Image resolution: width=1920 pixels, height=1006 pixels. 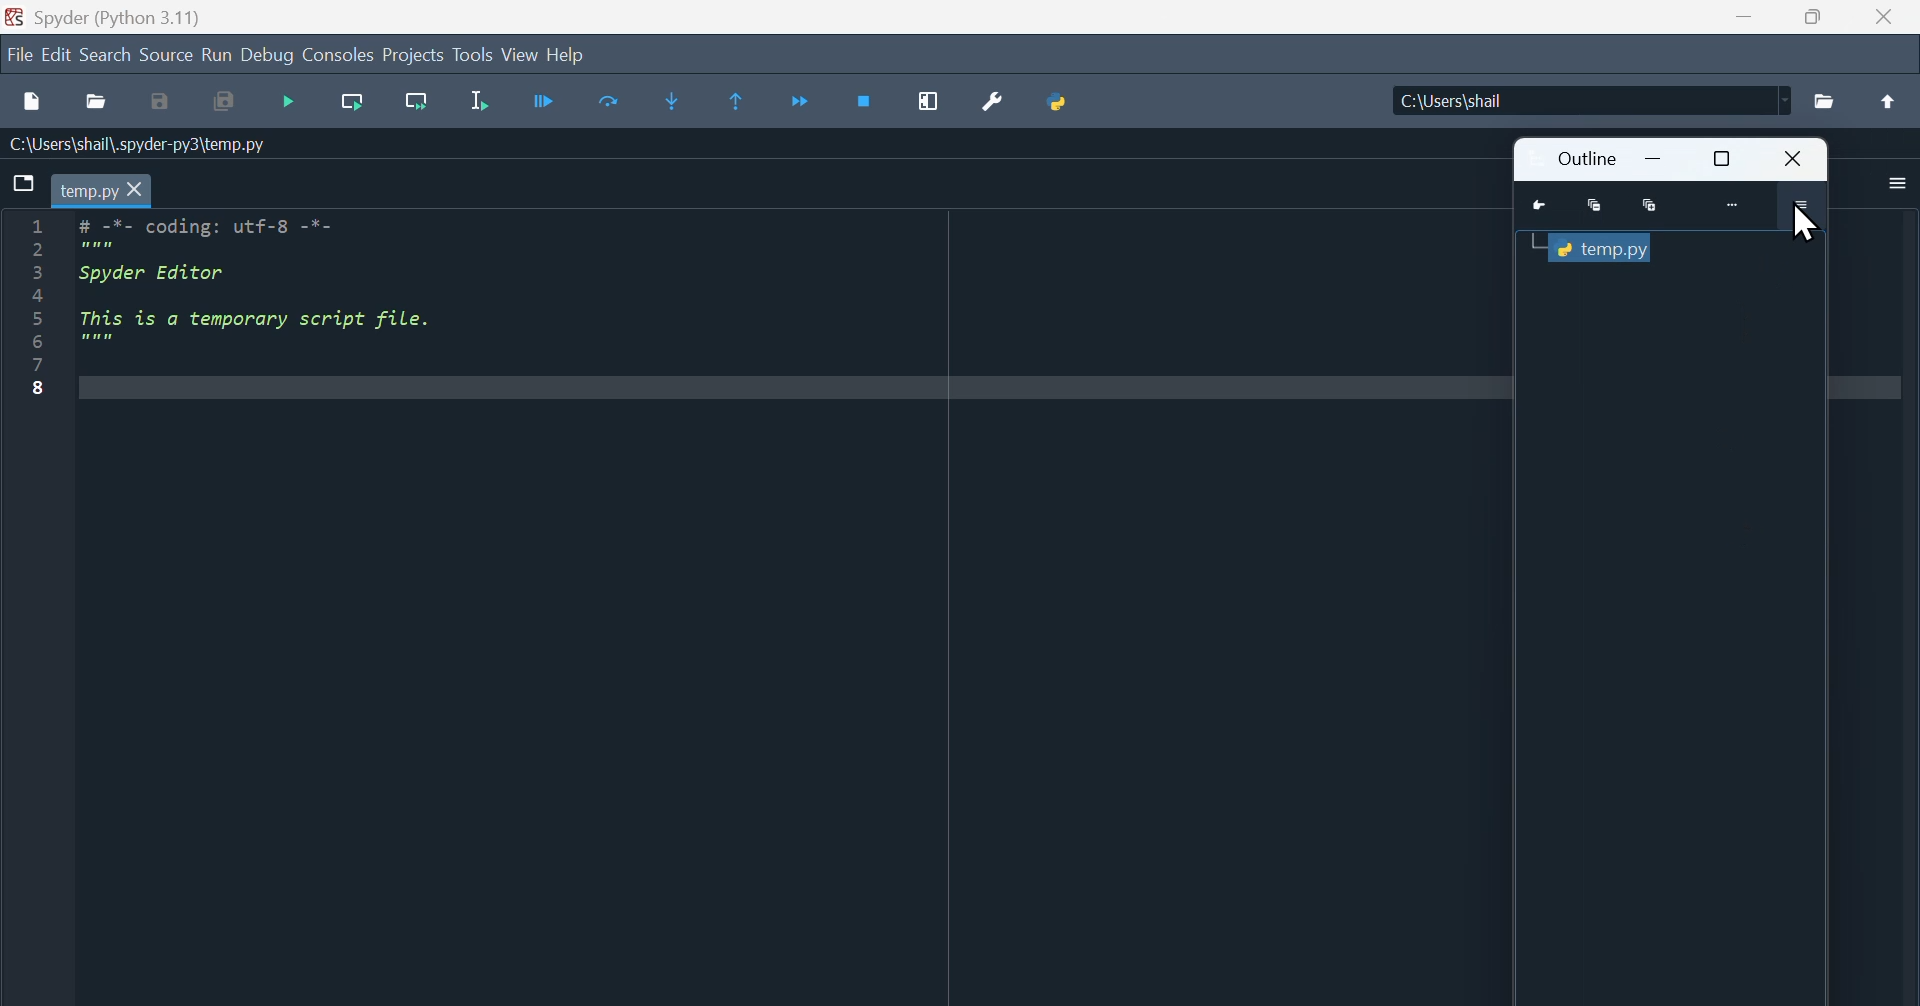 What do you see at coordinates (1539, 206) in the screenshot?
I see `Go to` at bounding box center [1539, 206].